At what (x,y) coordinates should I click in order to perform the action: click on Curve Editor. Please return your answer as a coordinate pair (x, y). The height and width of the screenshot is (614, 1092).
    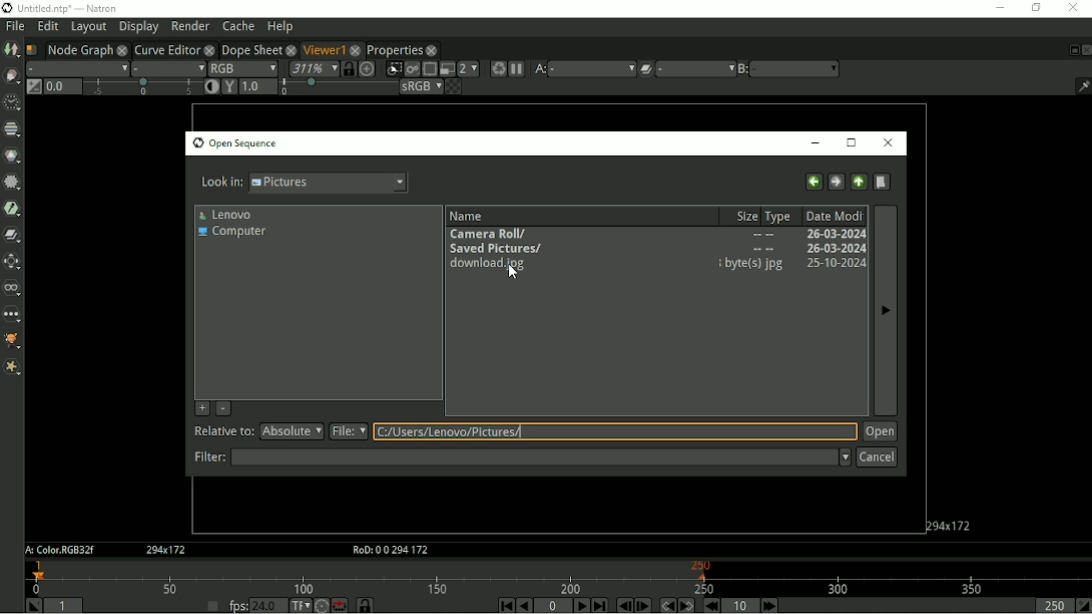
    Looking at the image, I should click on (166, 49).